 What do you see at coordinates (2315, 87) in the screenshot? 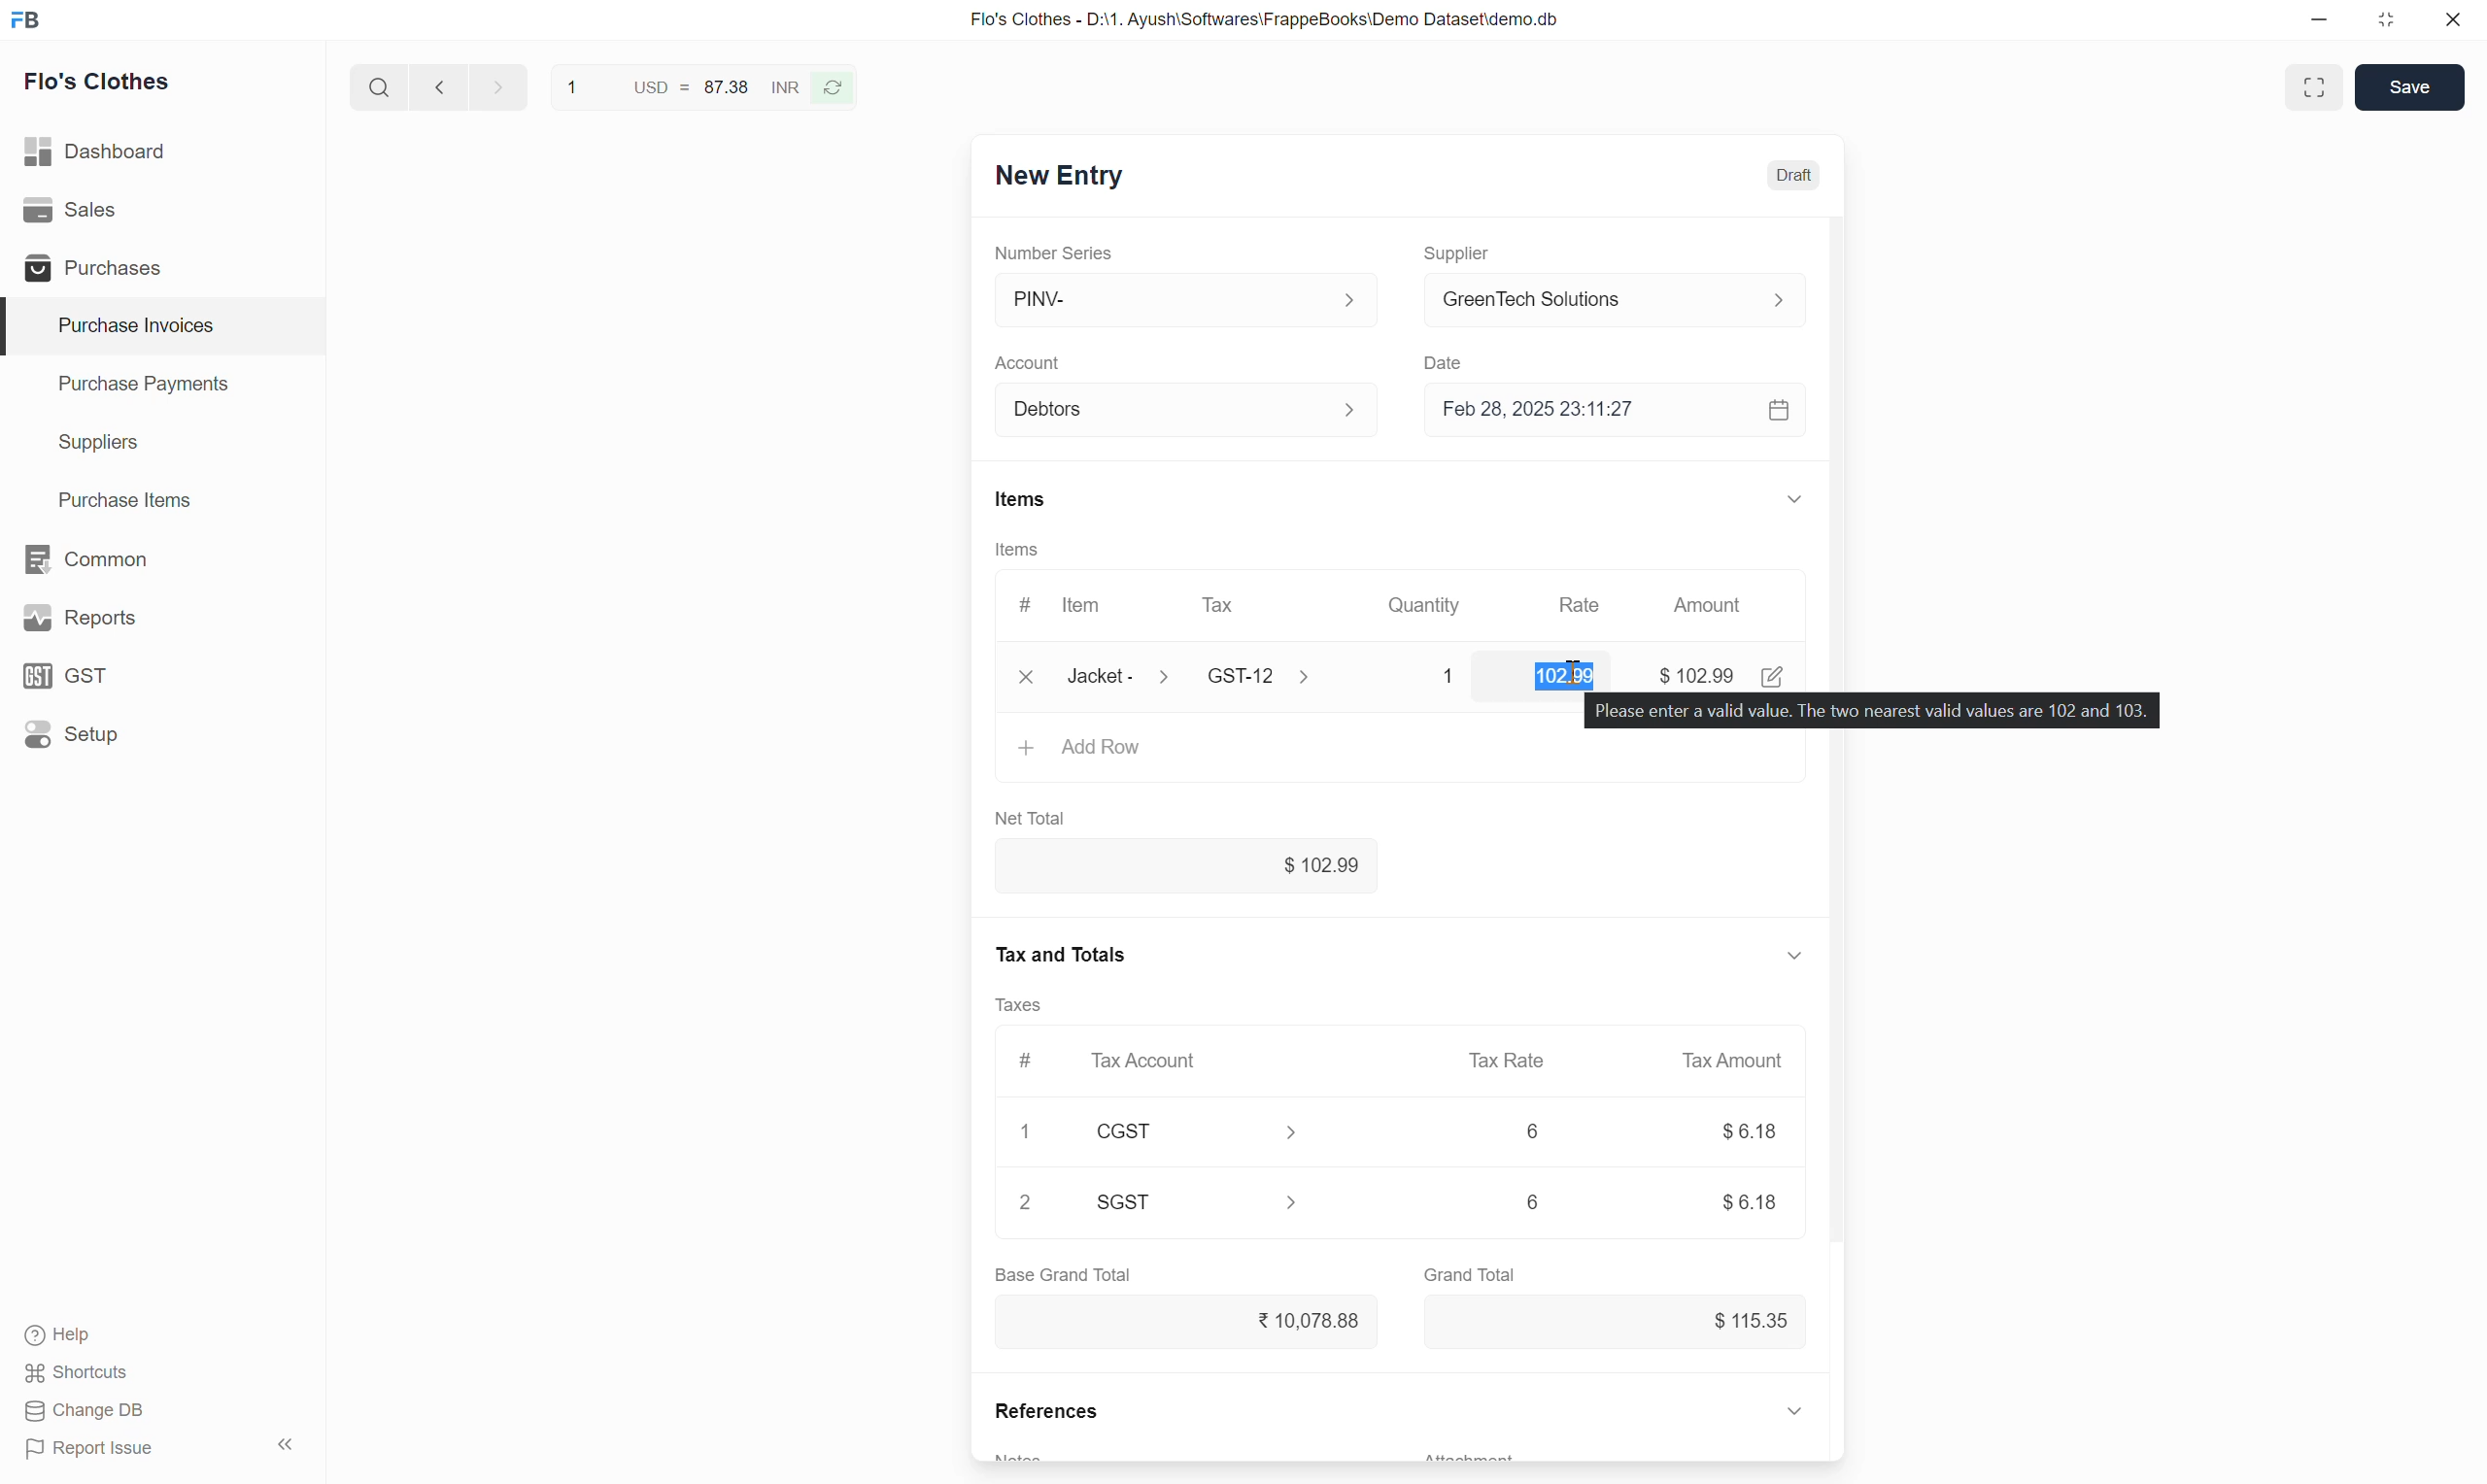
I see `Toggle between form and full width` at bounding box center [2315, 87].